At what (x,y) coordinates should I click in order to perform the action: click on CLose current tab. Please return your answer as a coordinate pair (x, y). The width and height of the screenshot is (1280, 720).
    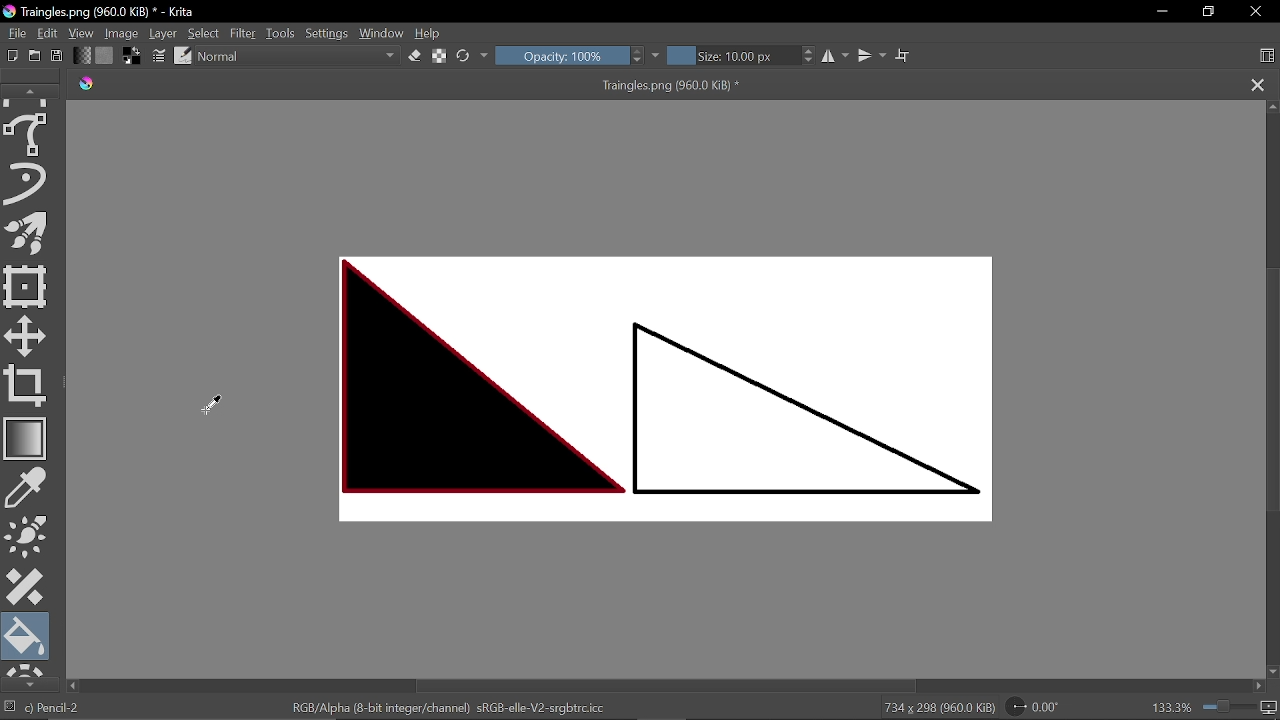
    Looking at the image, I should click on (1258, 86).